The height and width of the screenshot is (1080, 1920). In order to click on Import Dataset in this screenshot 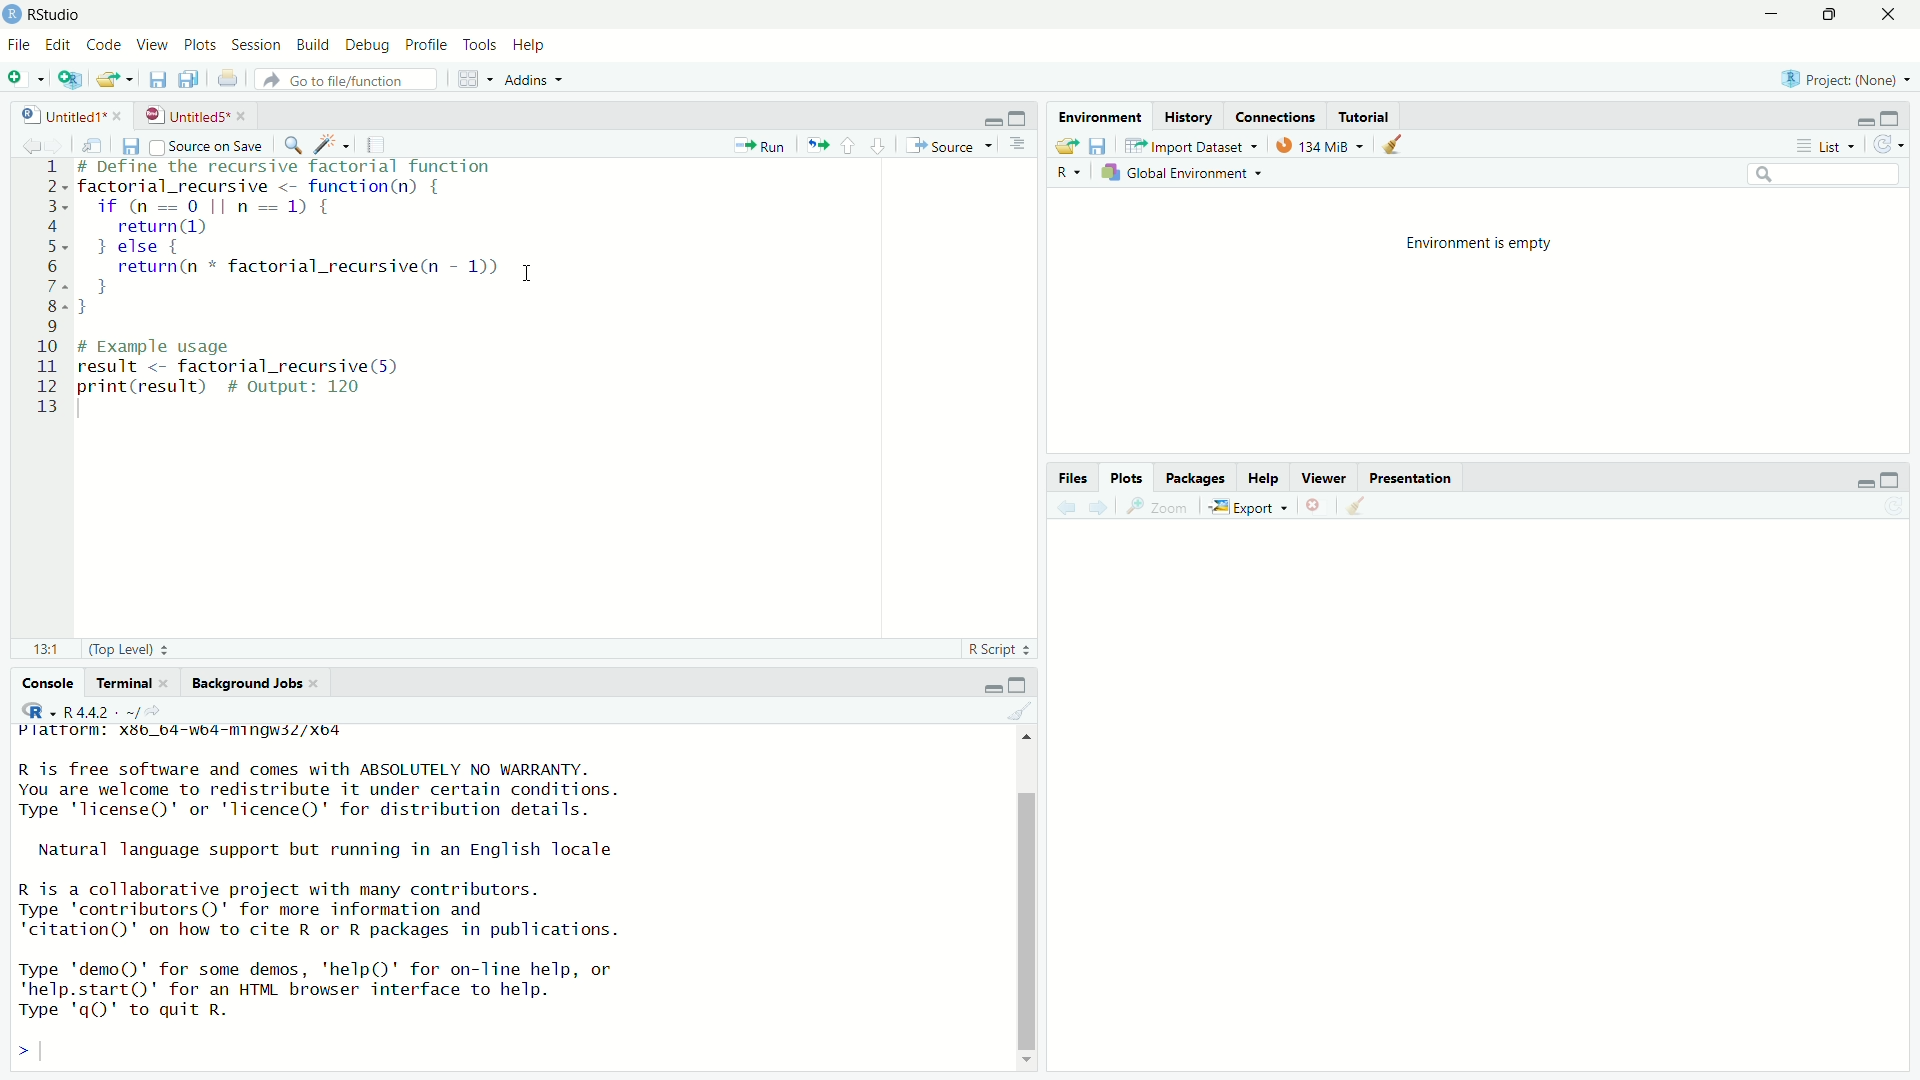, I will do `click(1199, 144)`.